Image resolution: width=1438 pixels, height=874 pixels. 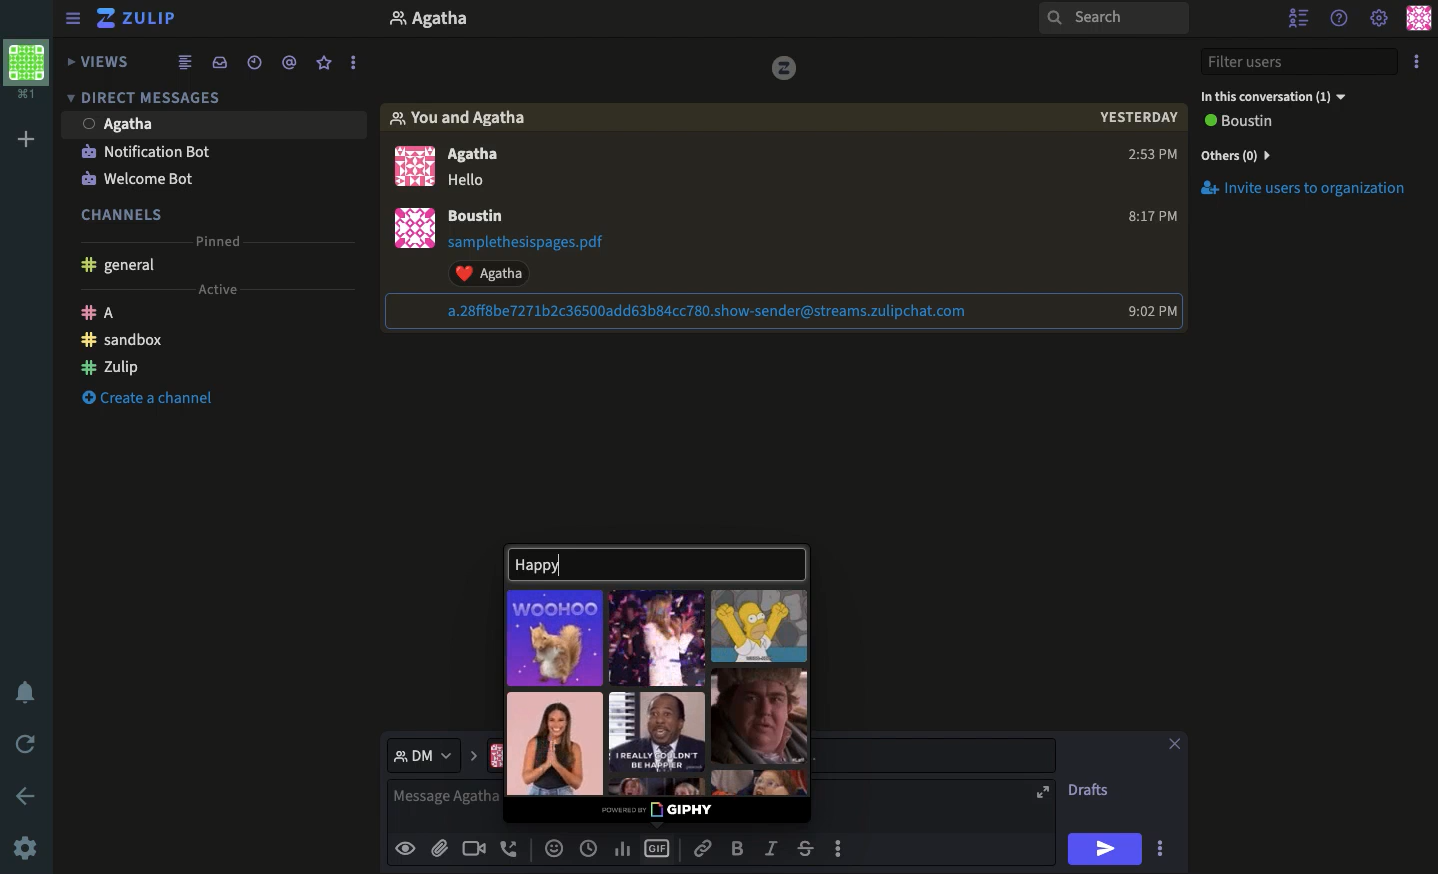 I want to click on Options, so click(x=1416, y=63).